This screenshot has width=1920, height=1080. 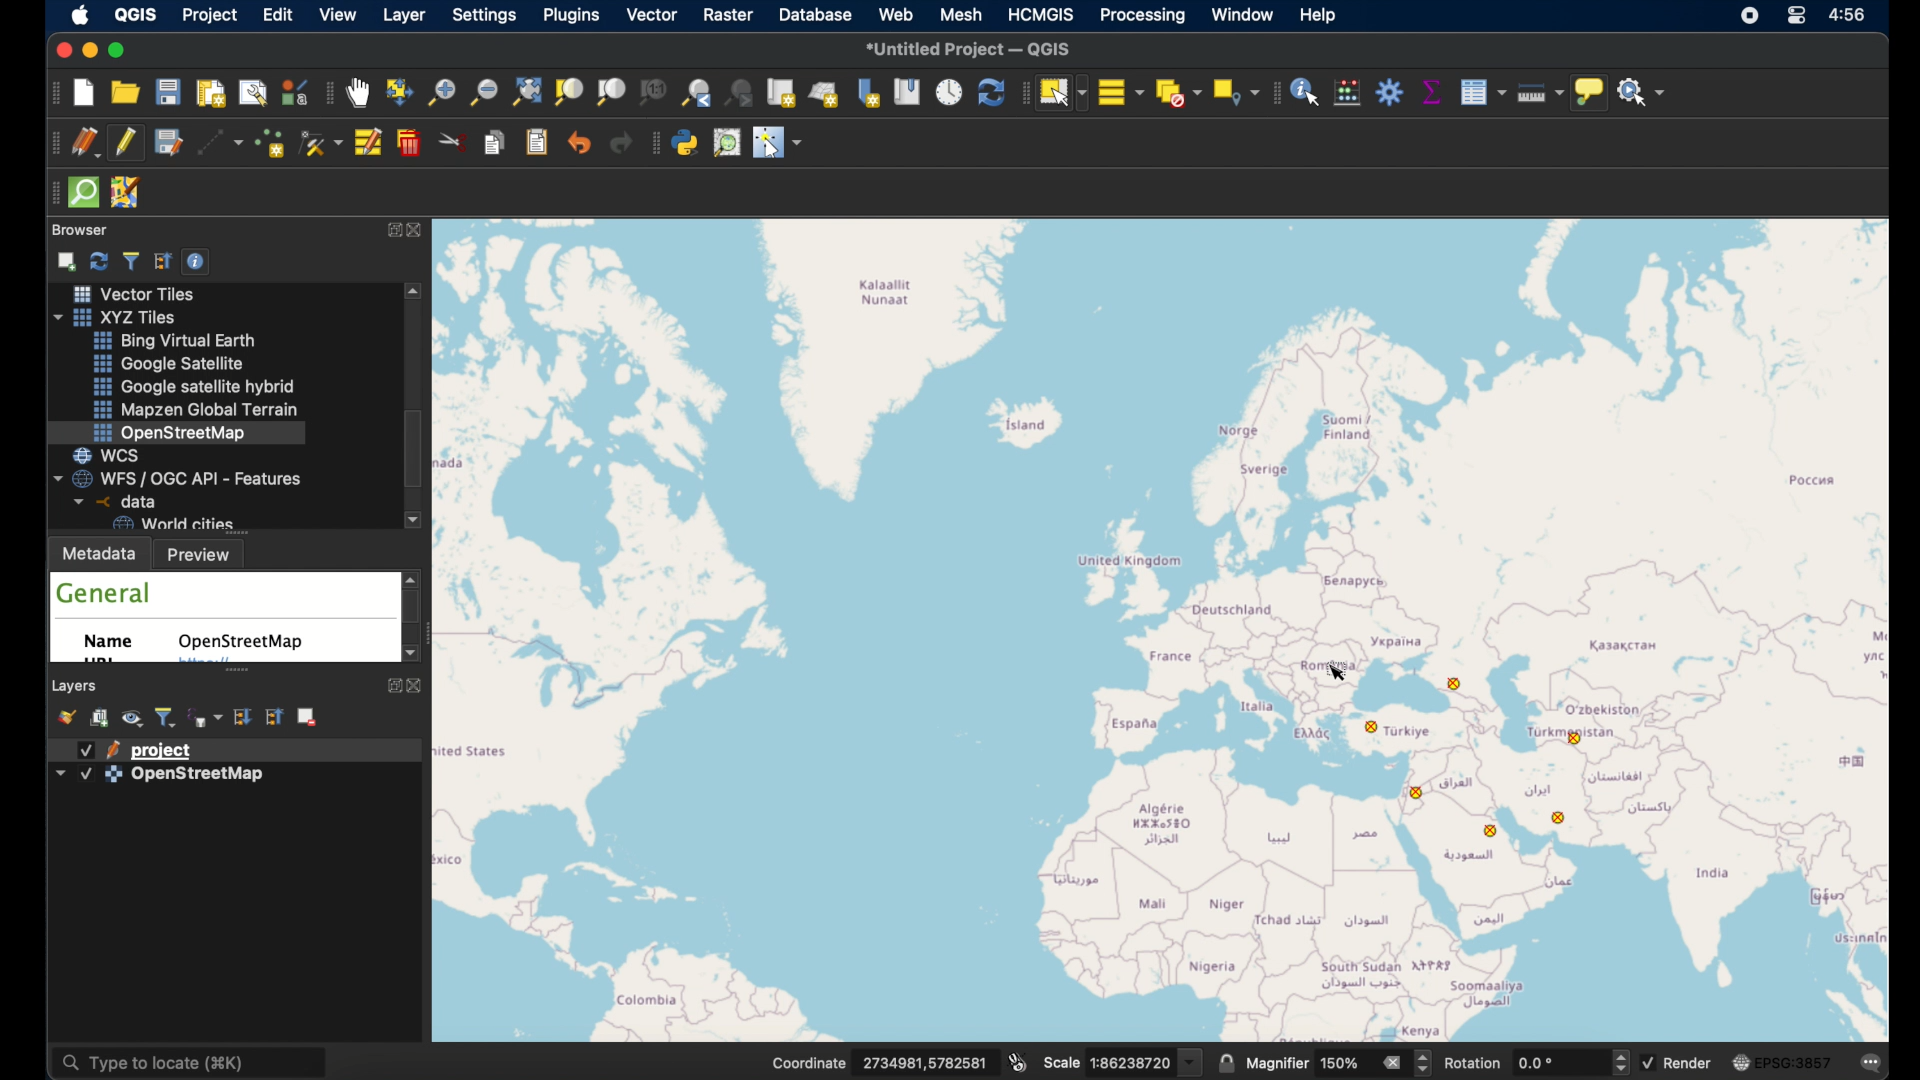 I want to click on preview, so click(x=205, y=554).